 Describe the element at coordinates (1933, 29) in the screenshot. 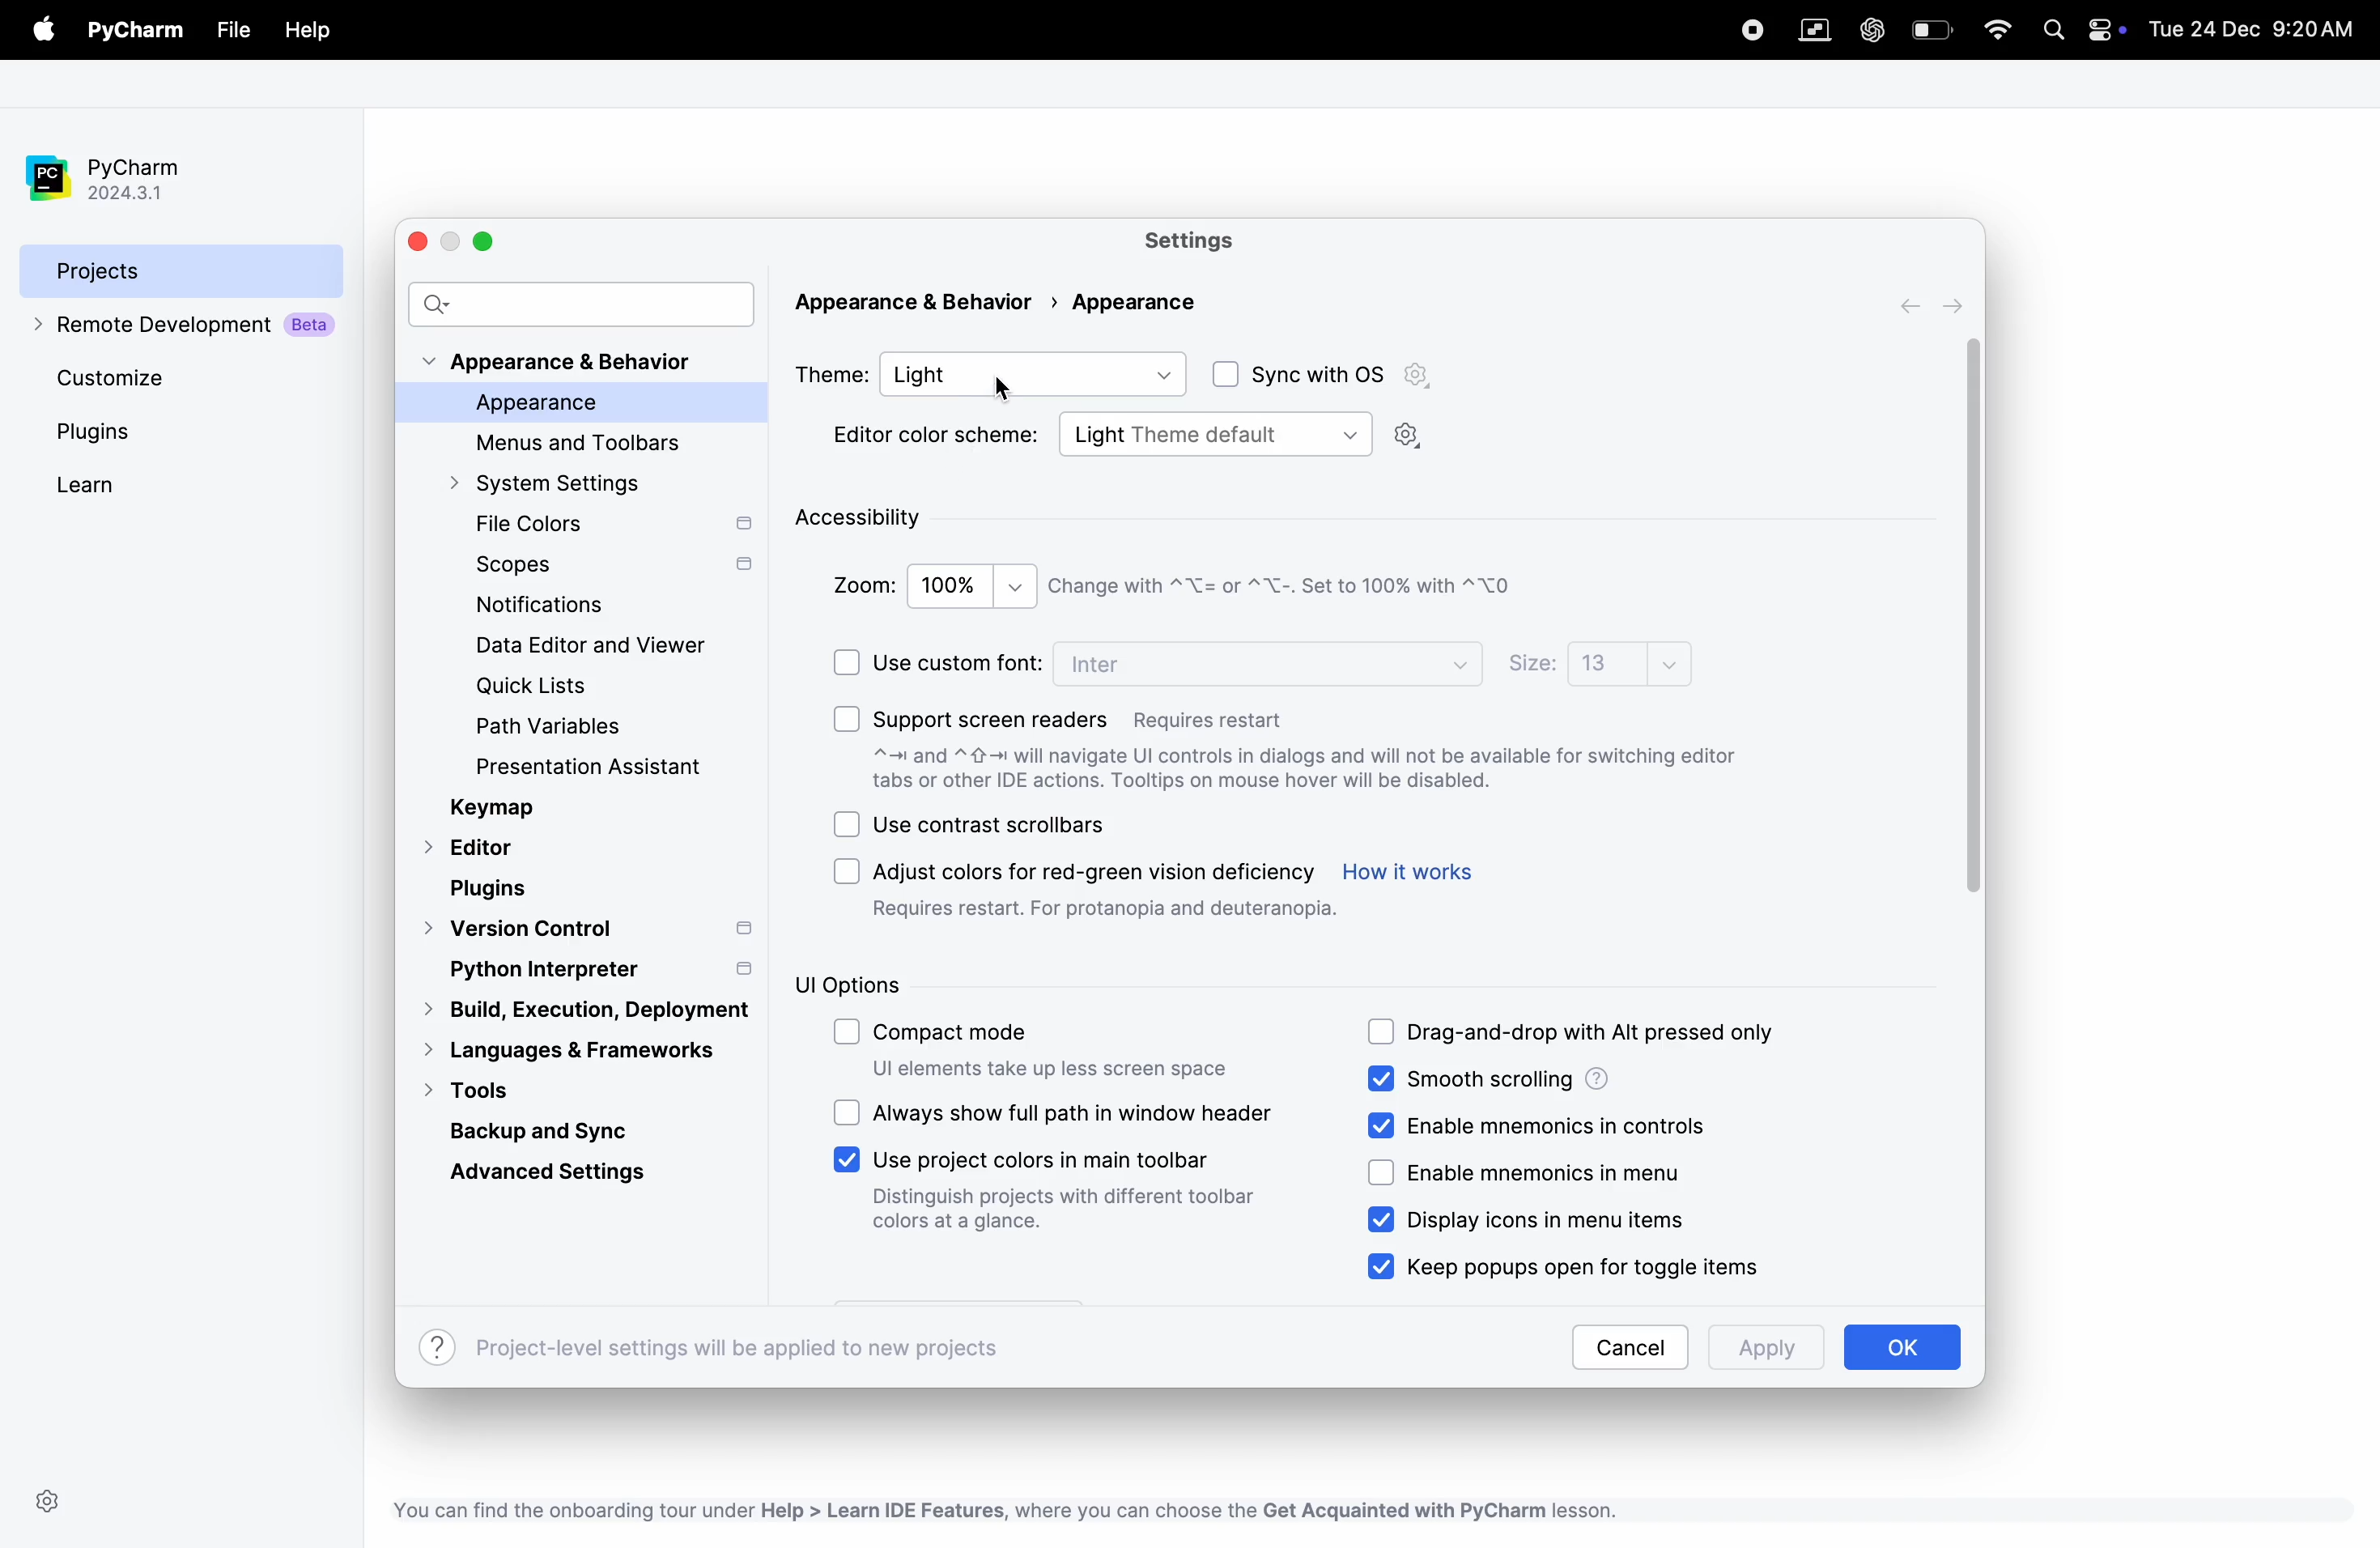

I see `battery` at that location.